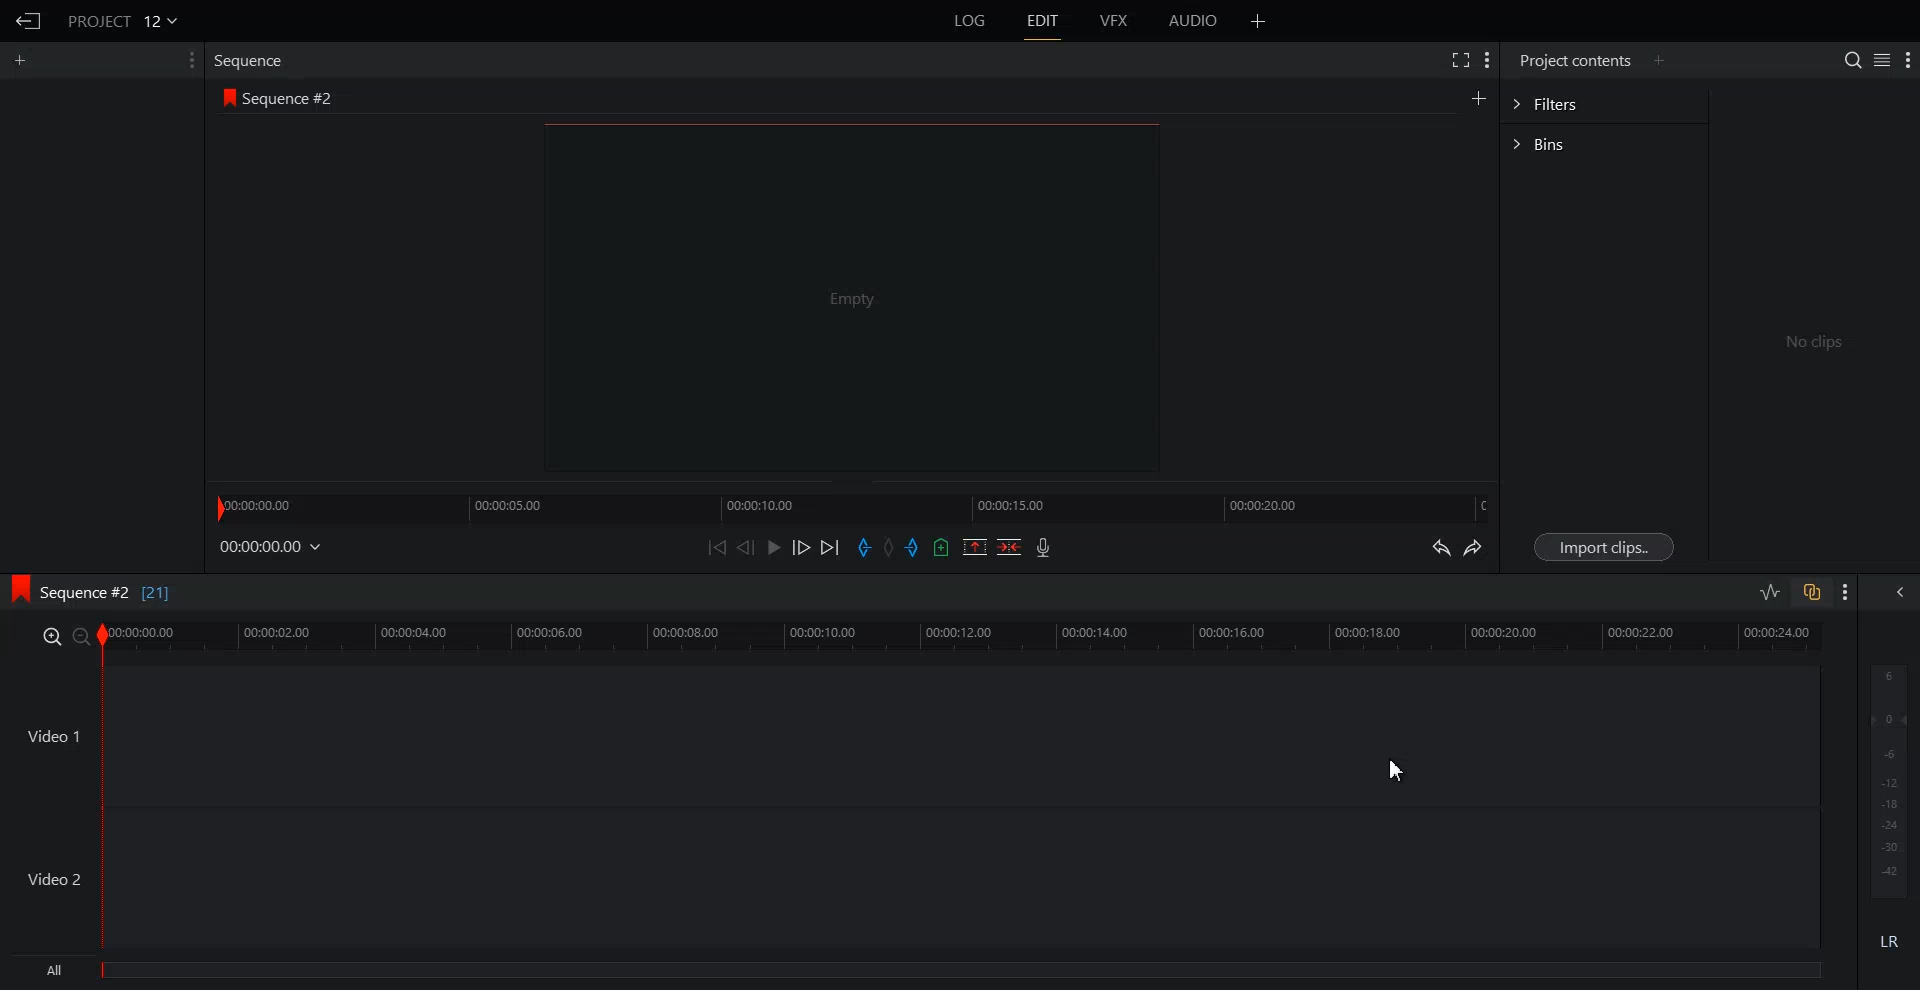  I want to click on Show Setting Menu, so click(1488, 61).